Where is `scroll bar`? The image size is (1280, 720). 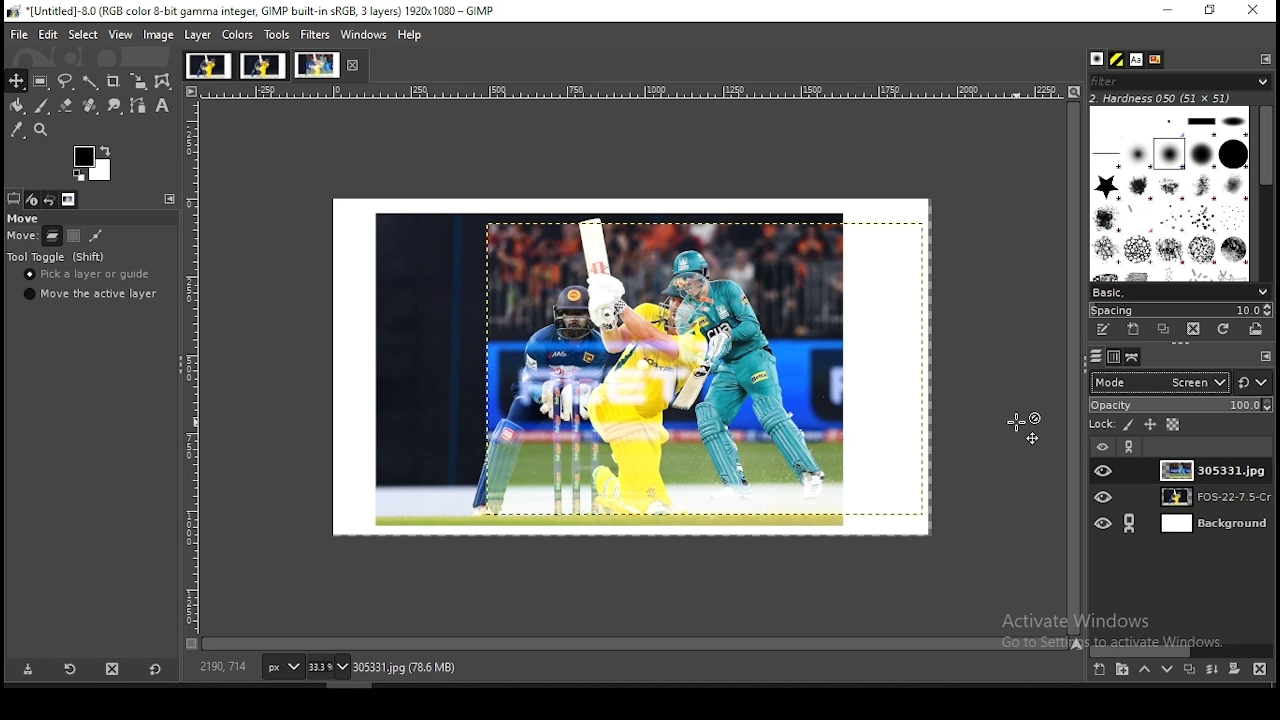
scroll bar is located at coordinates (1183, 651).